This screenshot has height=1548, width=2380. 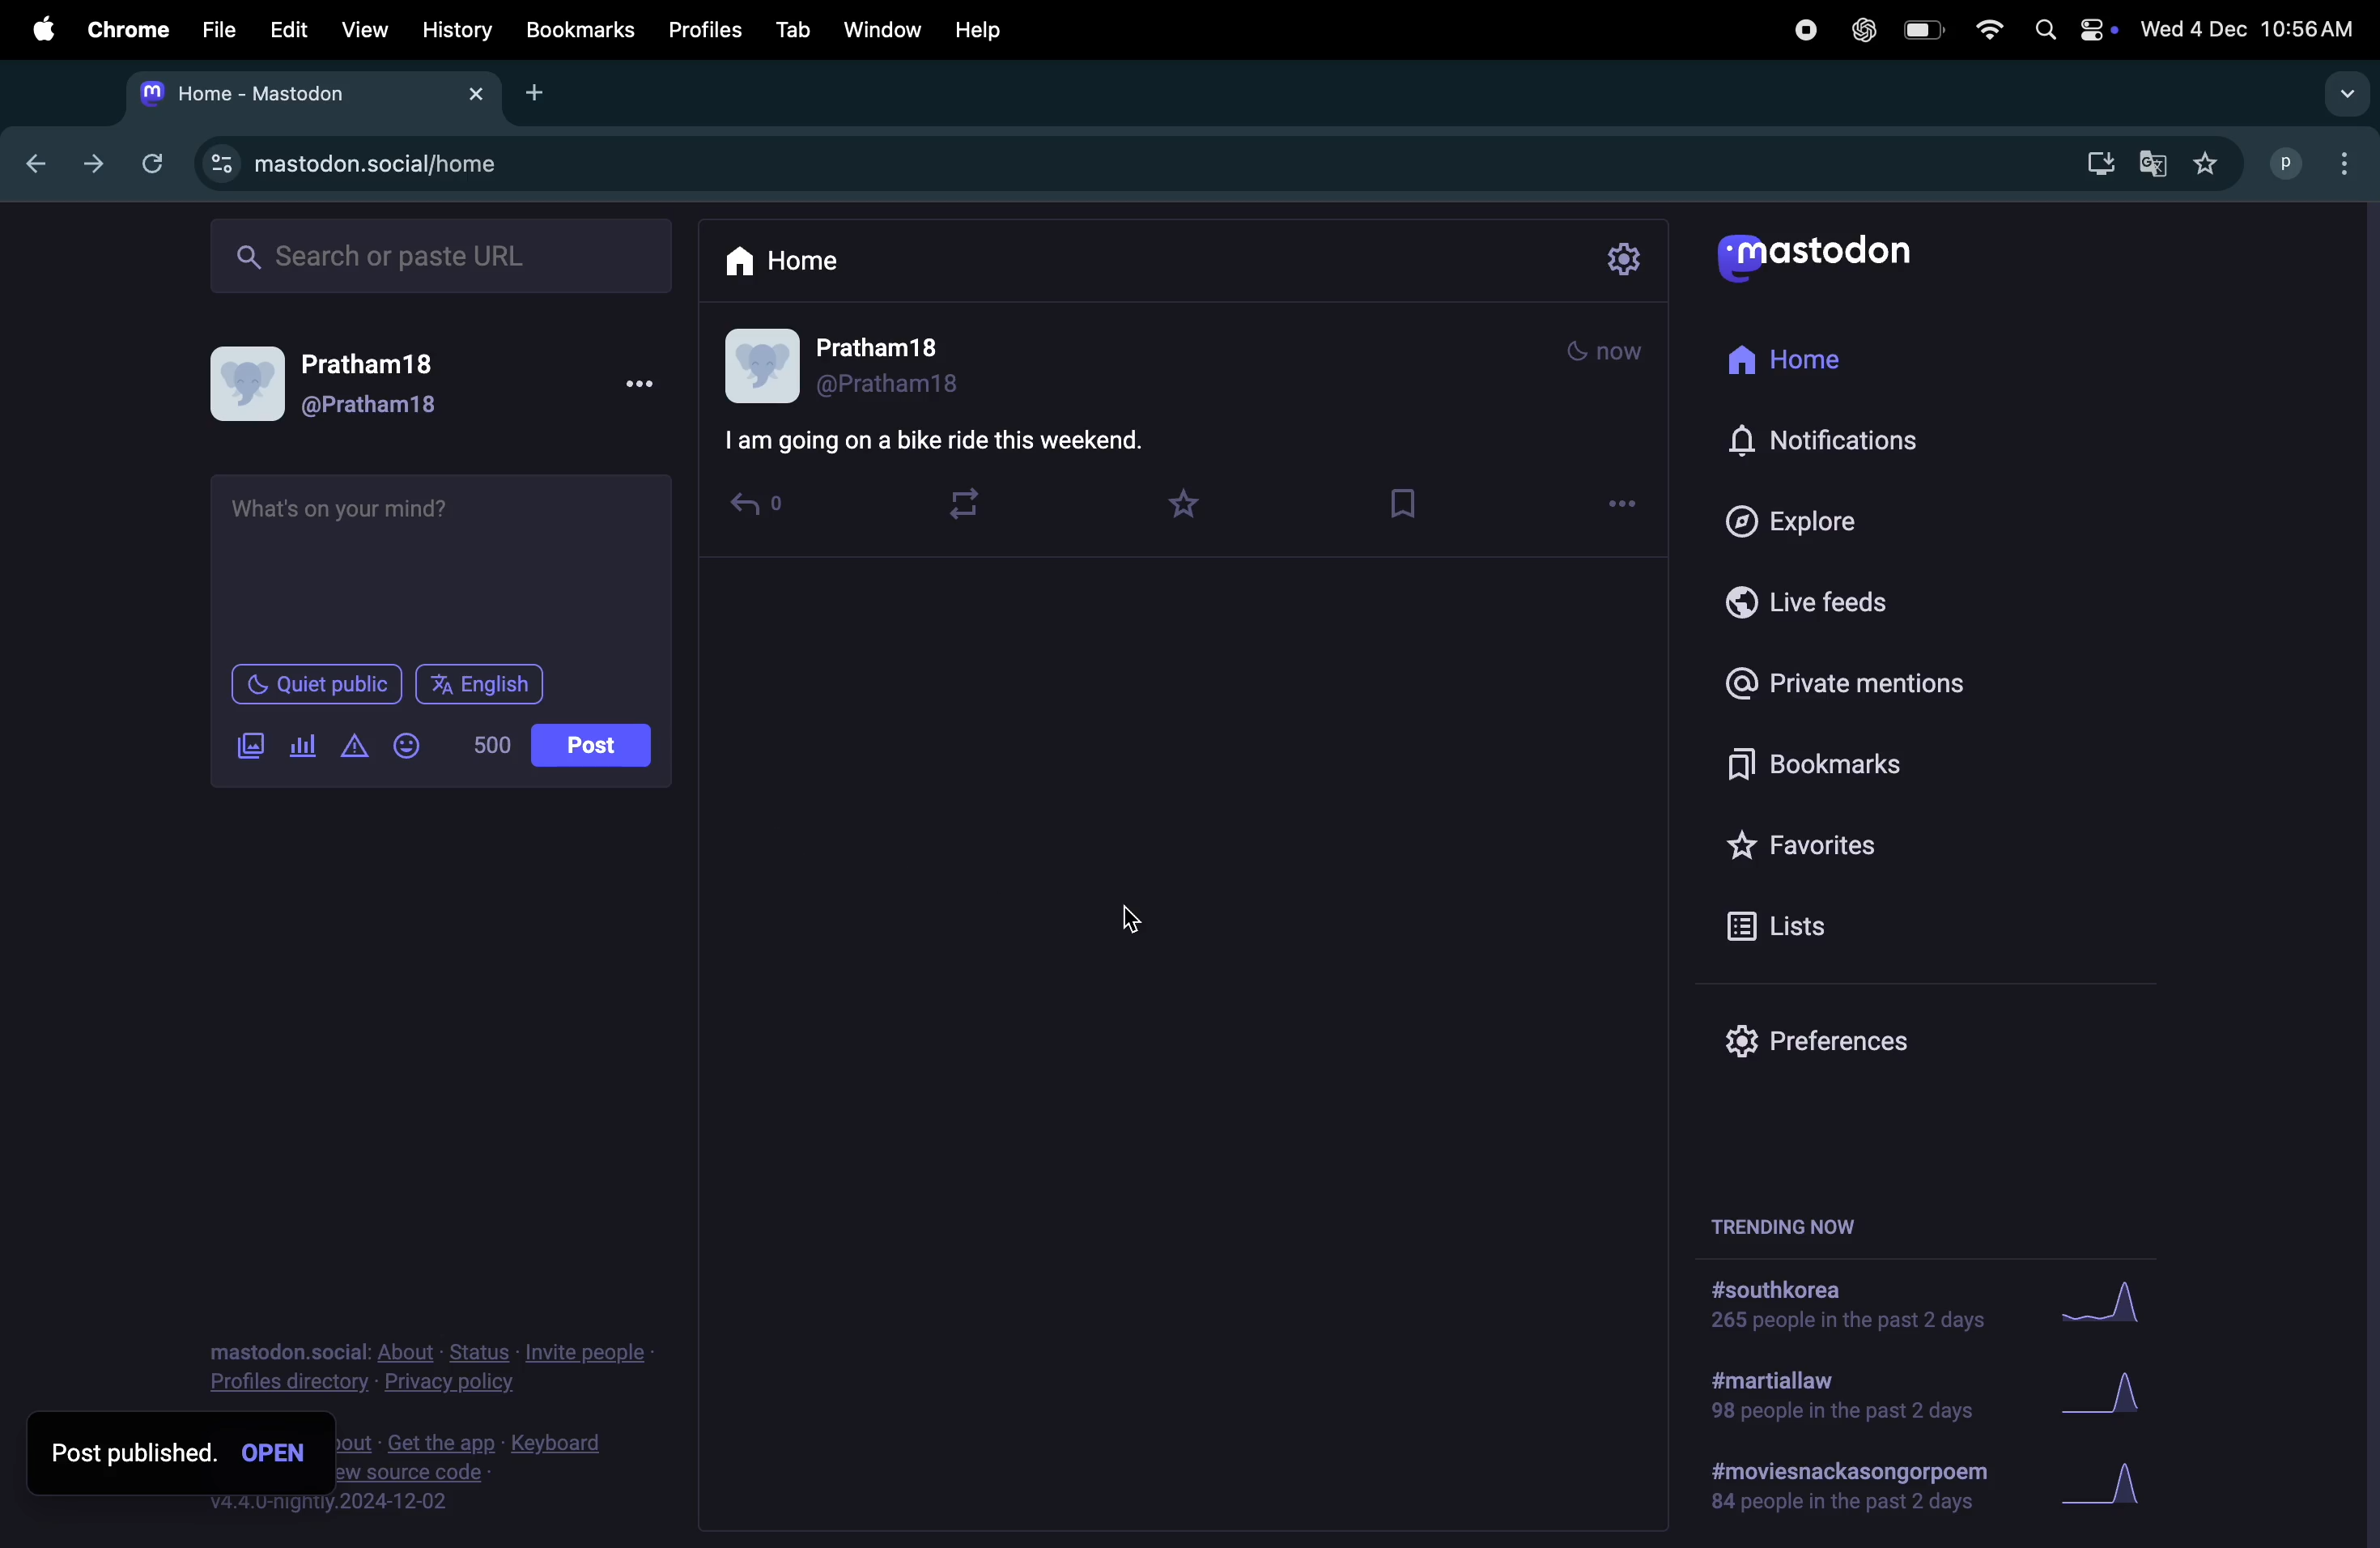 What do you see at coordinates (1836, 847) in the screenshot?
I see `favourites` at bounding box center [1836, 847].